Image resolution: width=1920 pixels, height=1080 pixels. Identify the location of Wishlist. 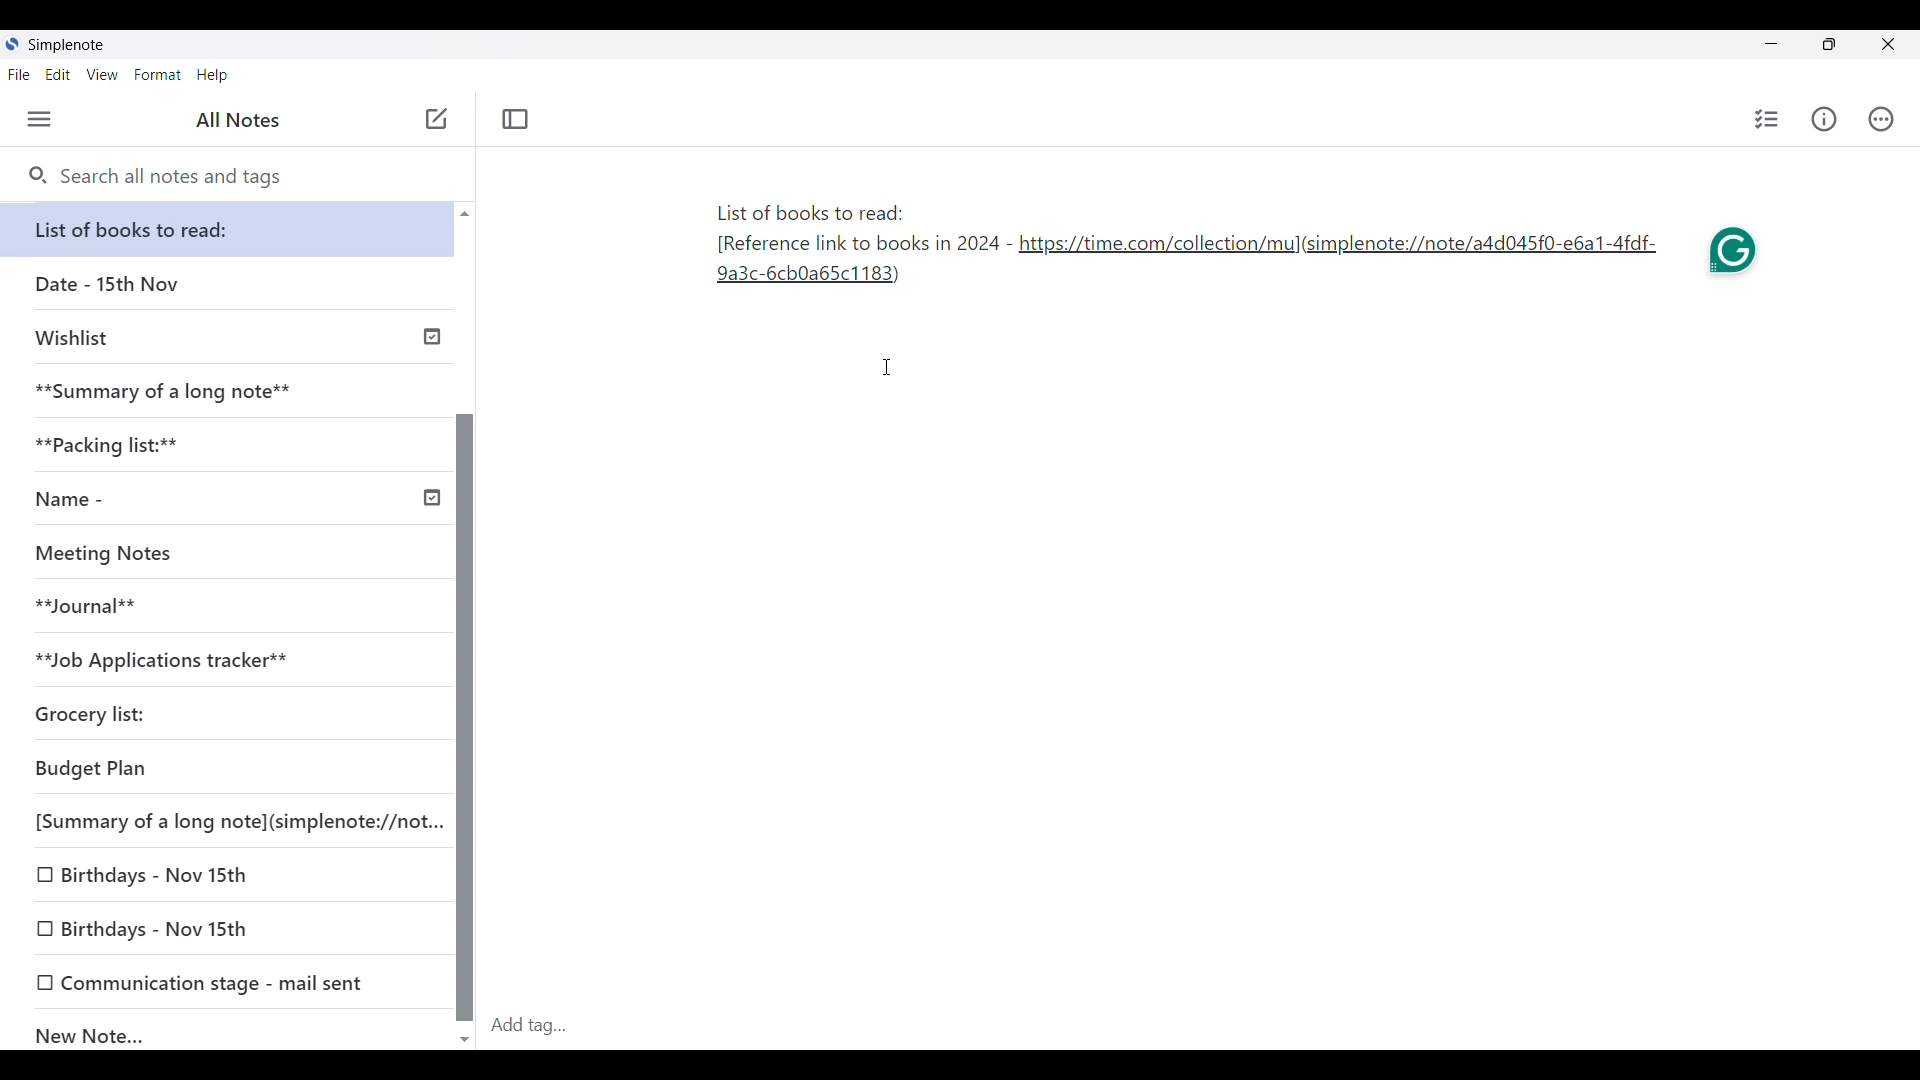
(232, 335).